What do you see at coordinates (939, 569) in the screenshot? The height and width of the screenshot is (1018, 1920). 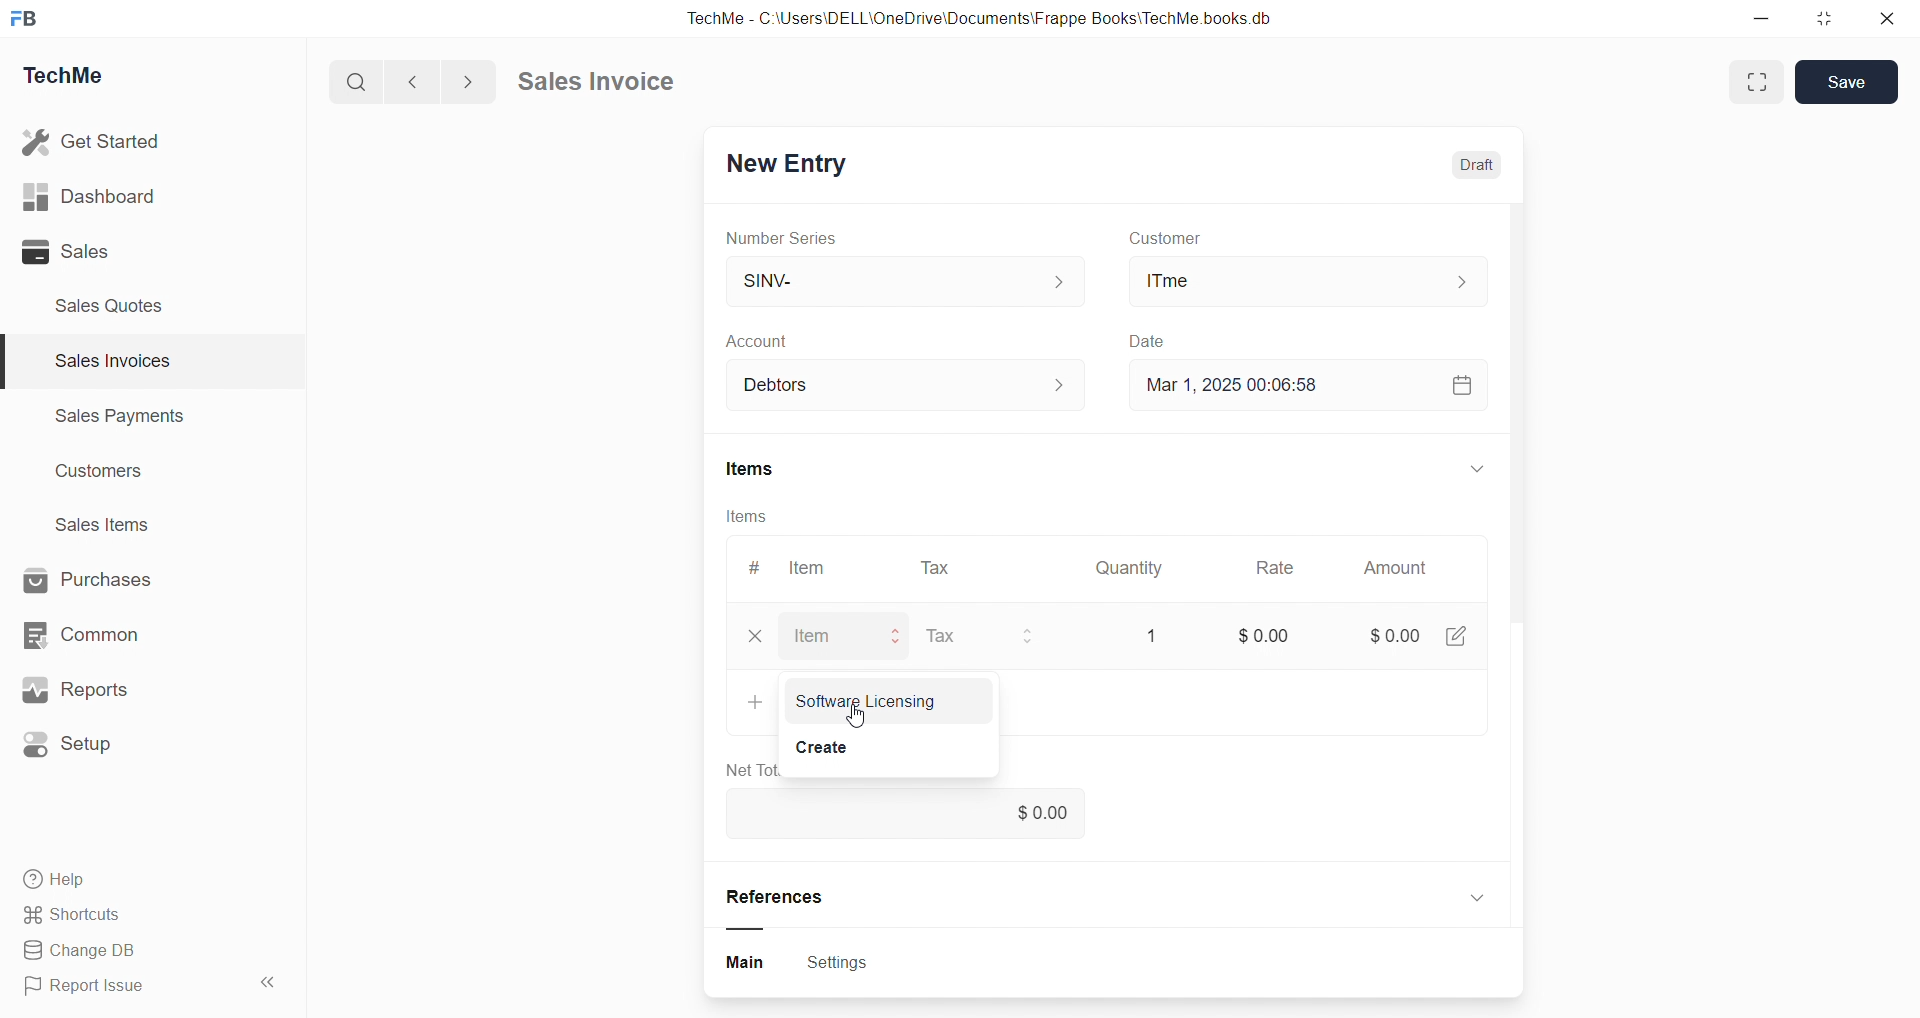 I see `Tax` at bounding box center [939, 569].